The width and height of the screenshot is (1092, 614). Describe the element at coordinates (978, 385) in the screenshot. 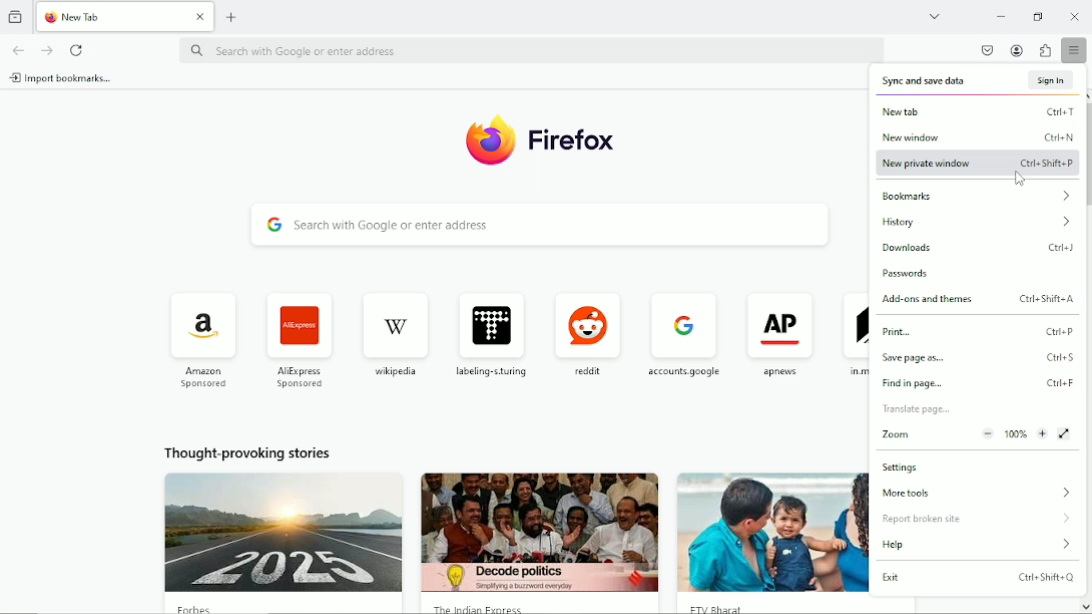

I see `find in page` at that location.